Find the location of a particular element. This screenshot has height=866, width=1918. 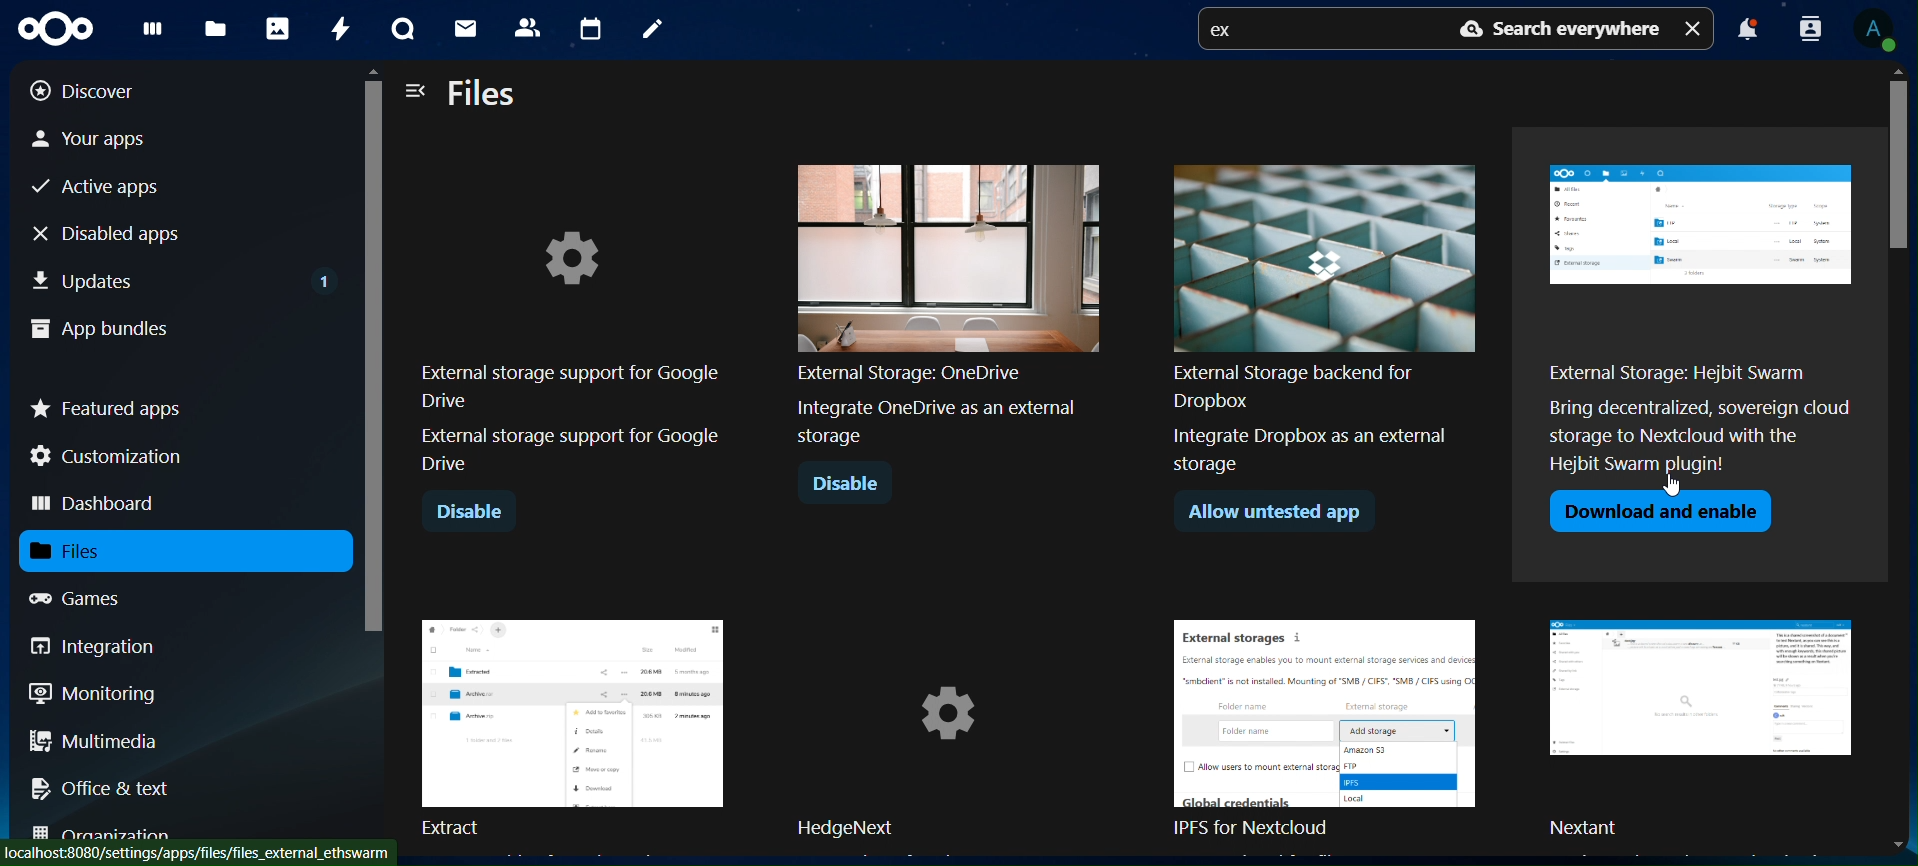

integration is located at coordinates (108, 646).